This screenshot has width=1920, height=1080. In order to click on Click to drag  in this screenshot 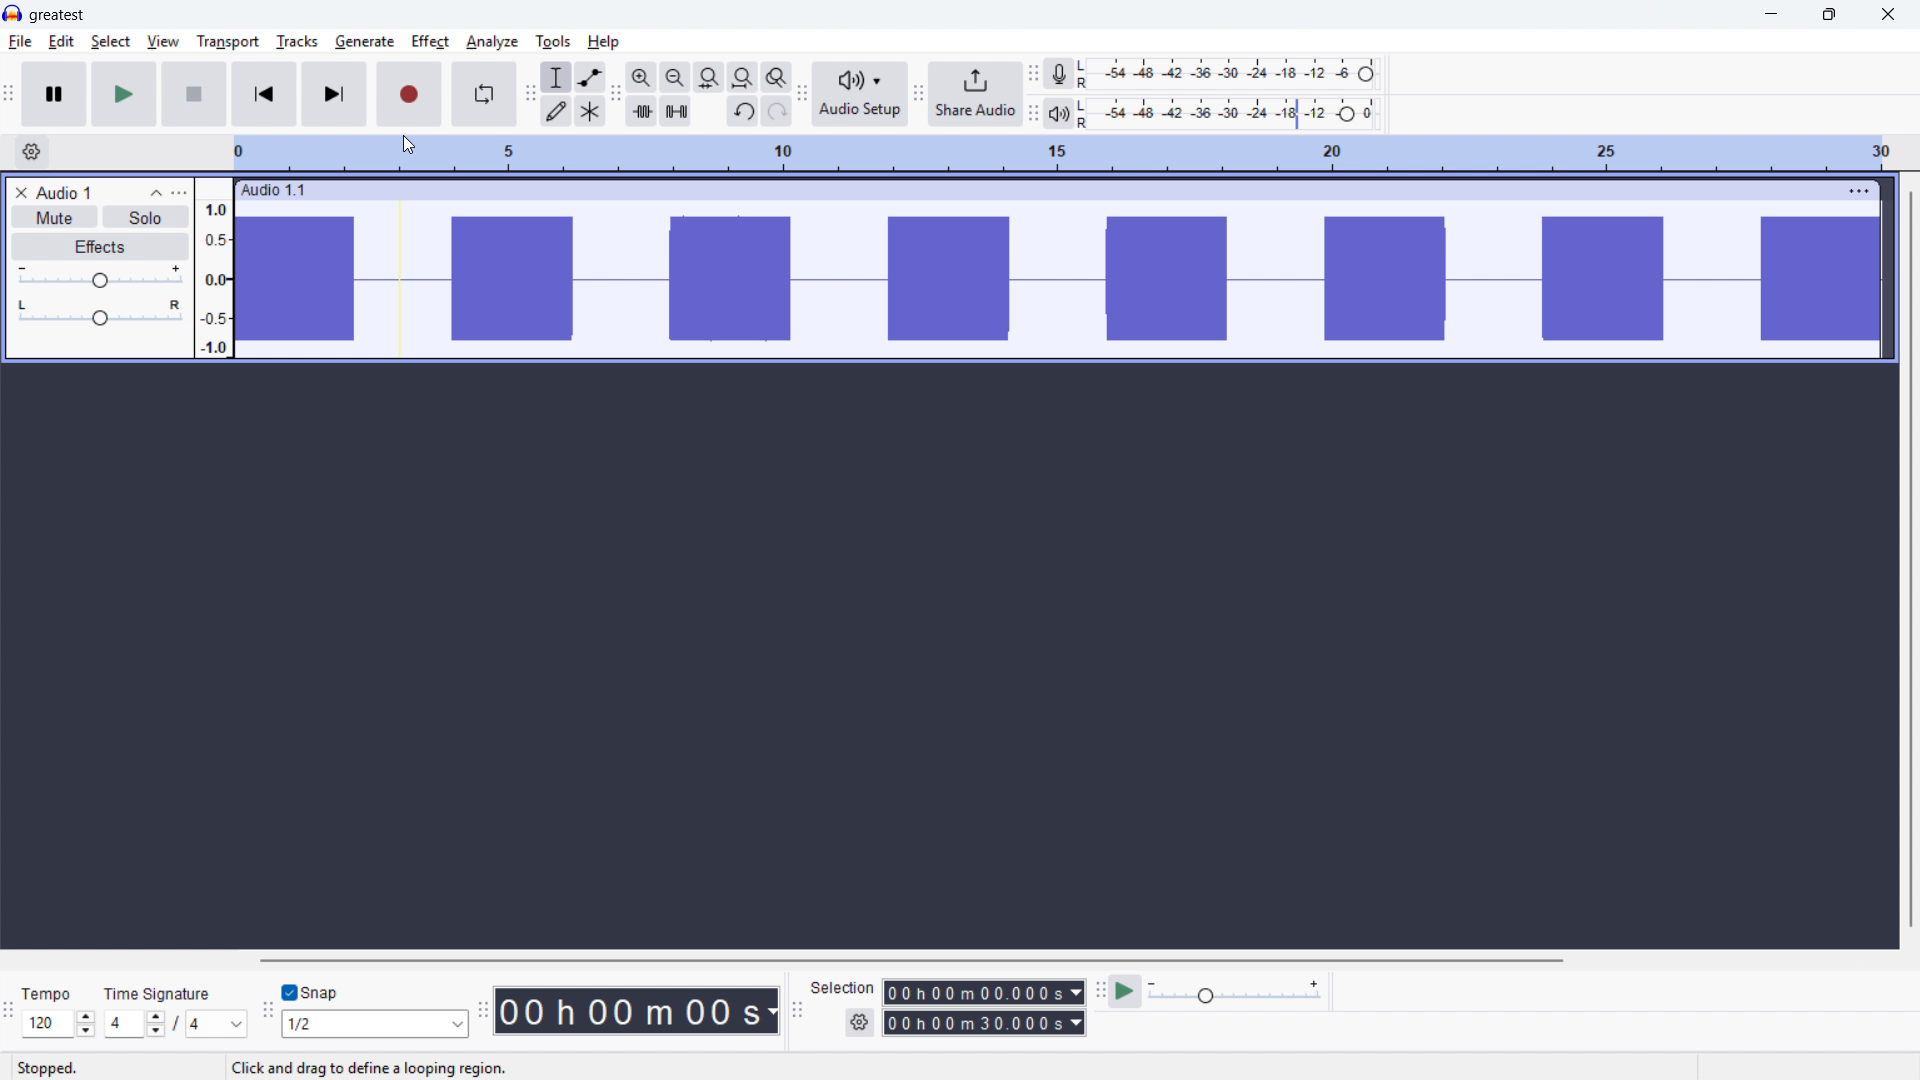, I will do `click(1092, 190)`.